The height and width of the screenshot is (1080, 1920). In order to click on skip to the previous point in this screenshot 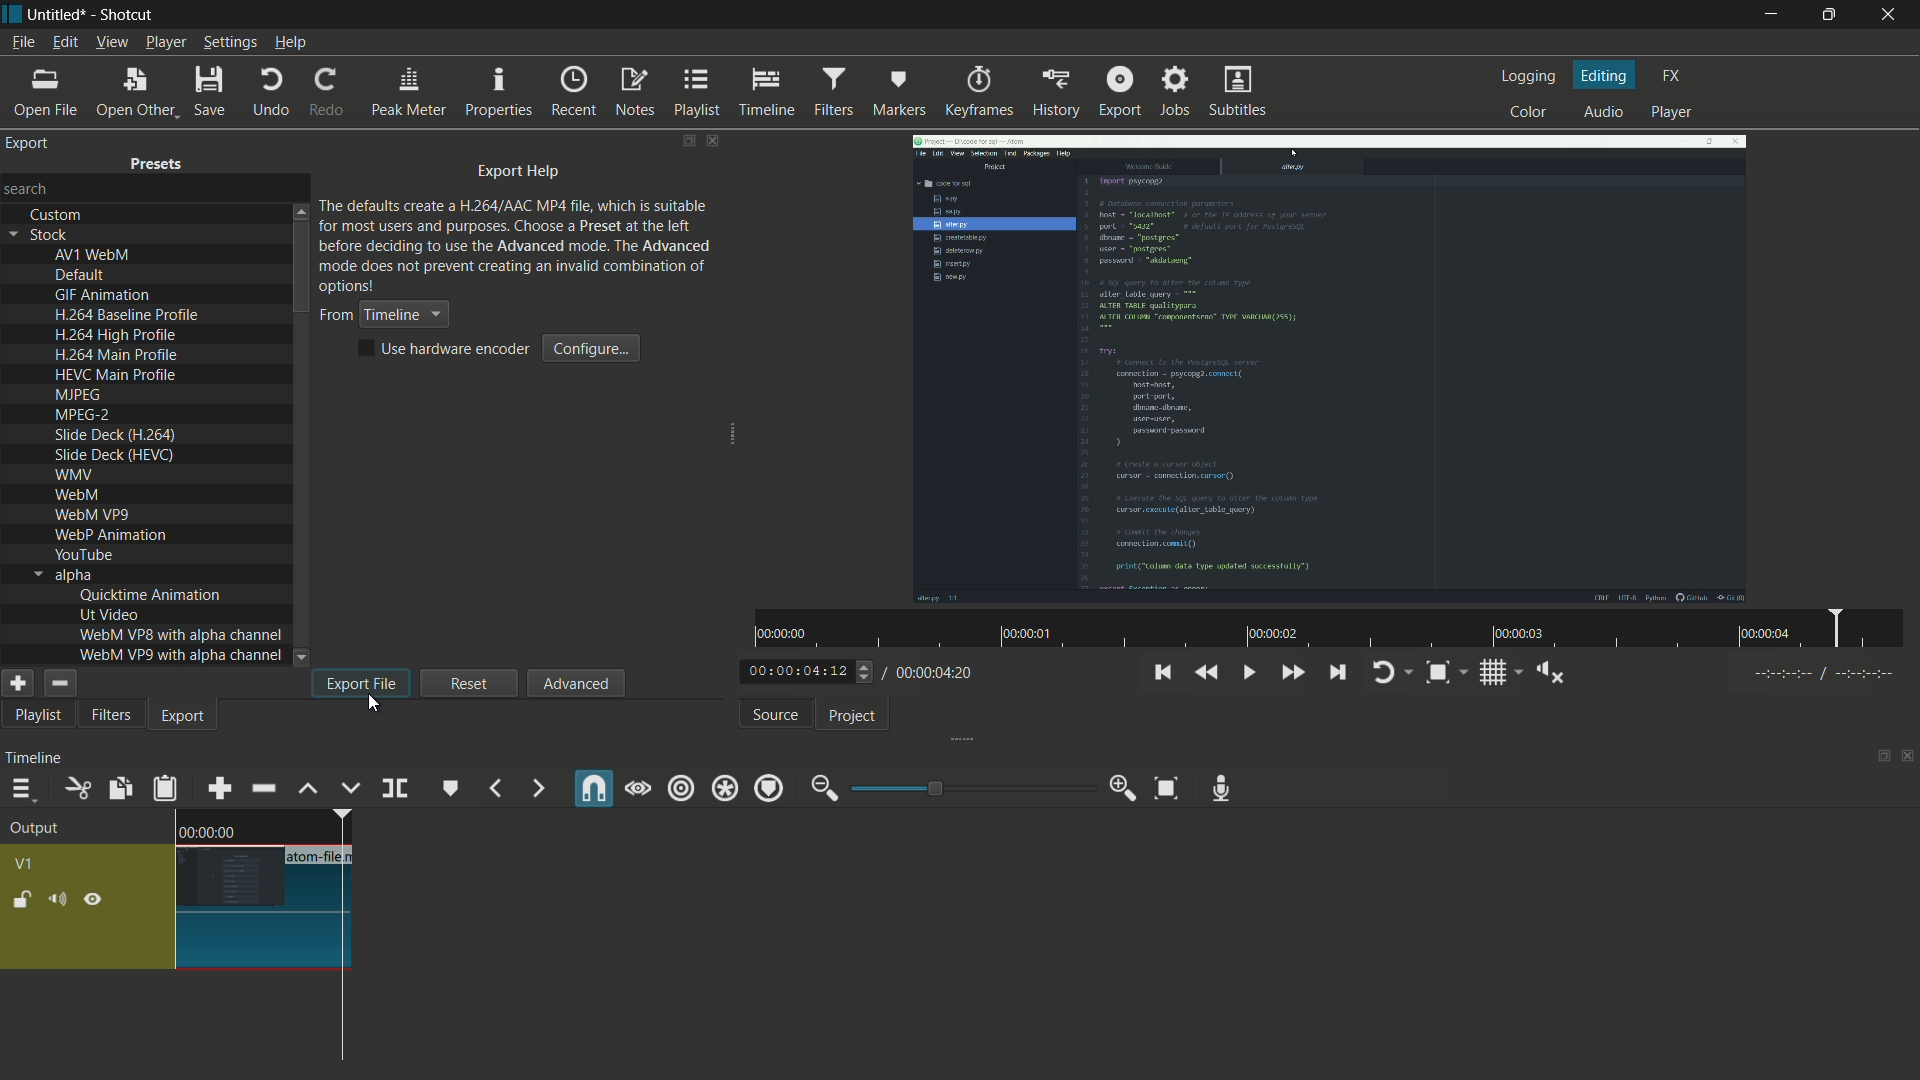, I will do `click(1161, 673)`.